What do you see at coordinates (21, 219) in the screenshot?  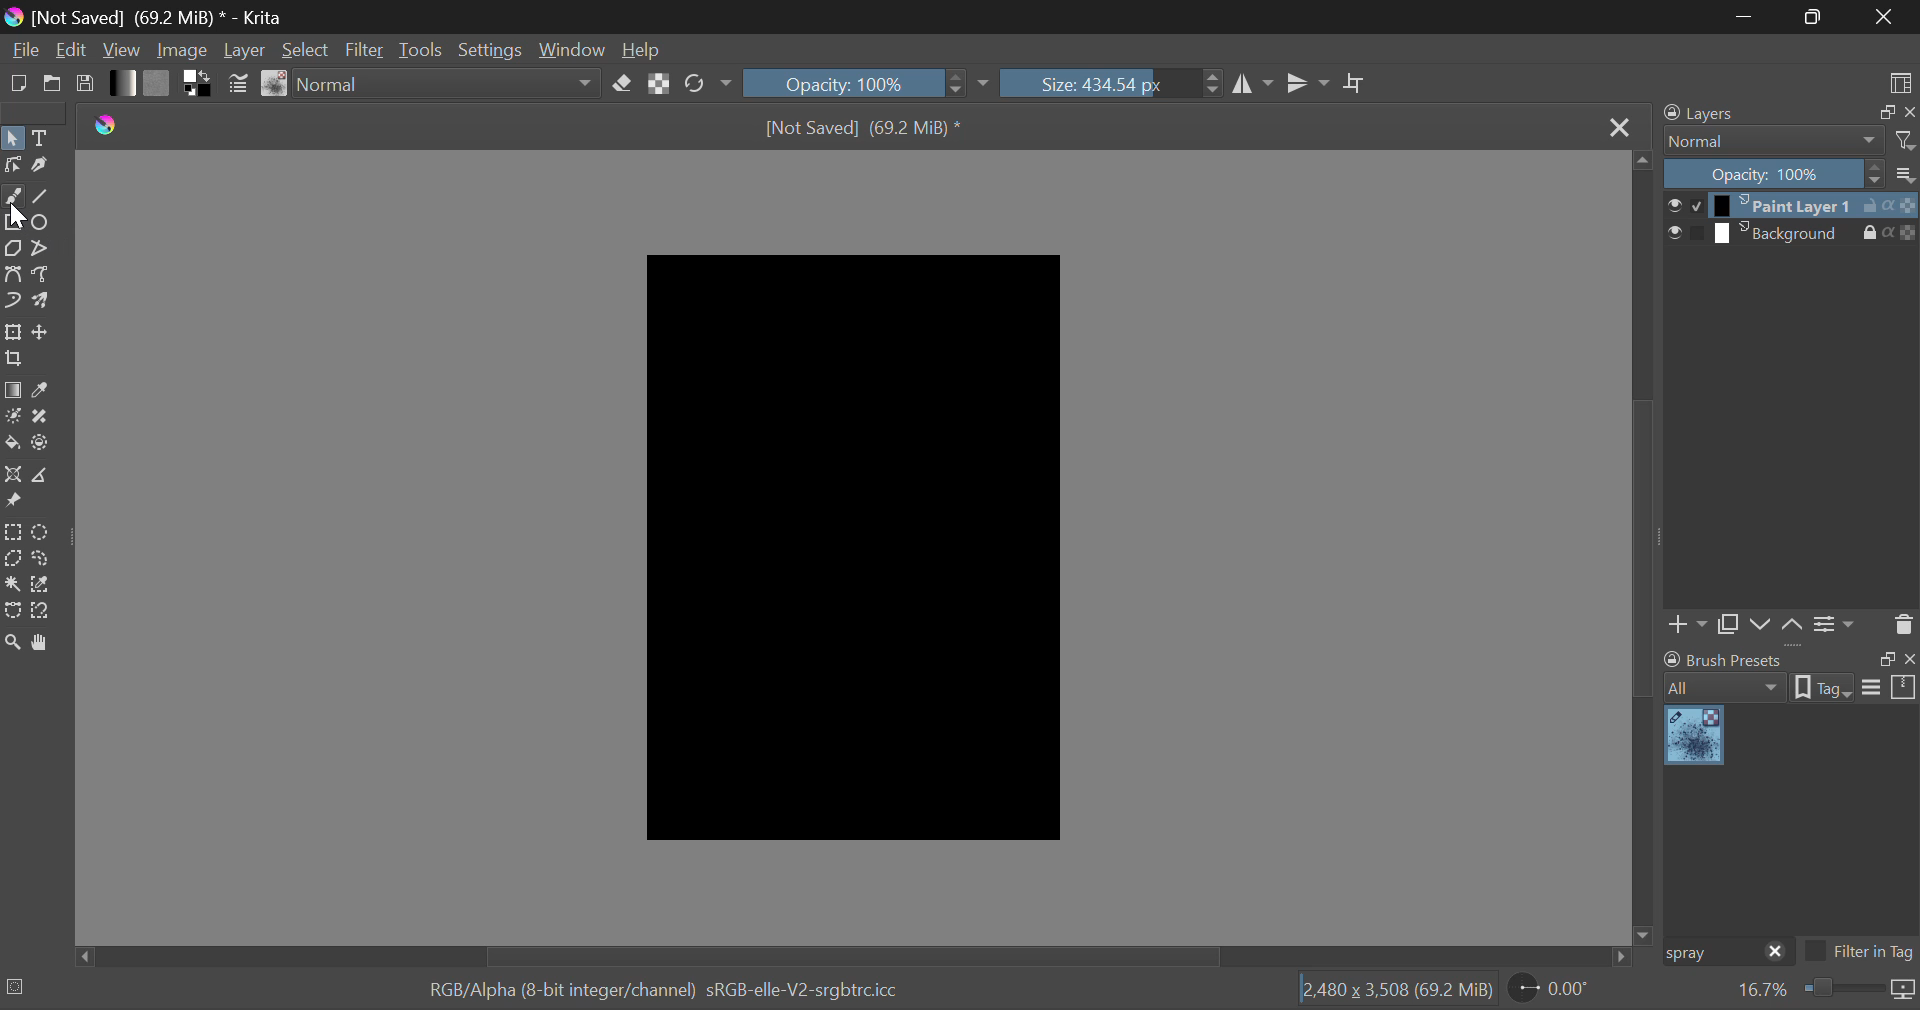 I see `cursor` at bounding box center [21, 219].